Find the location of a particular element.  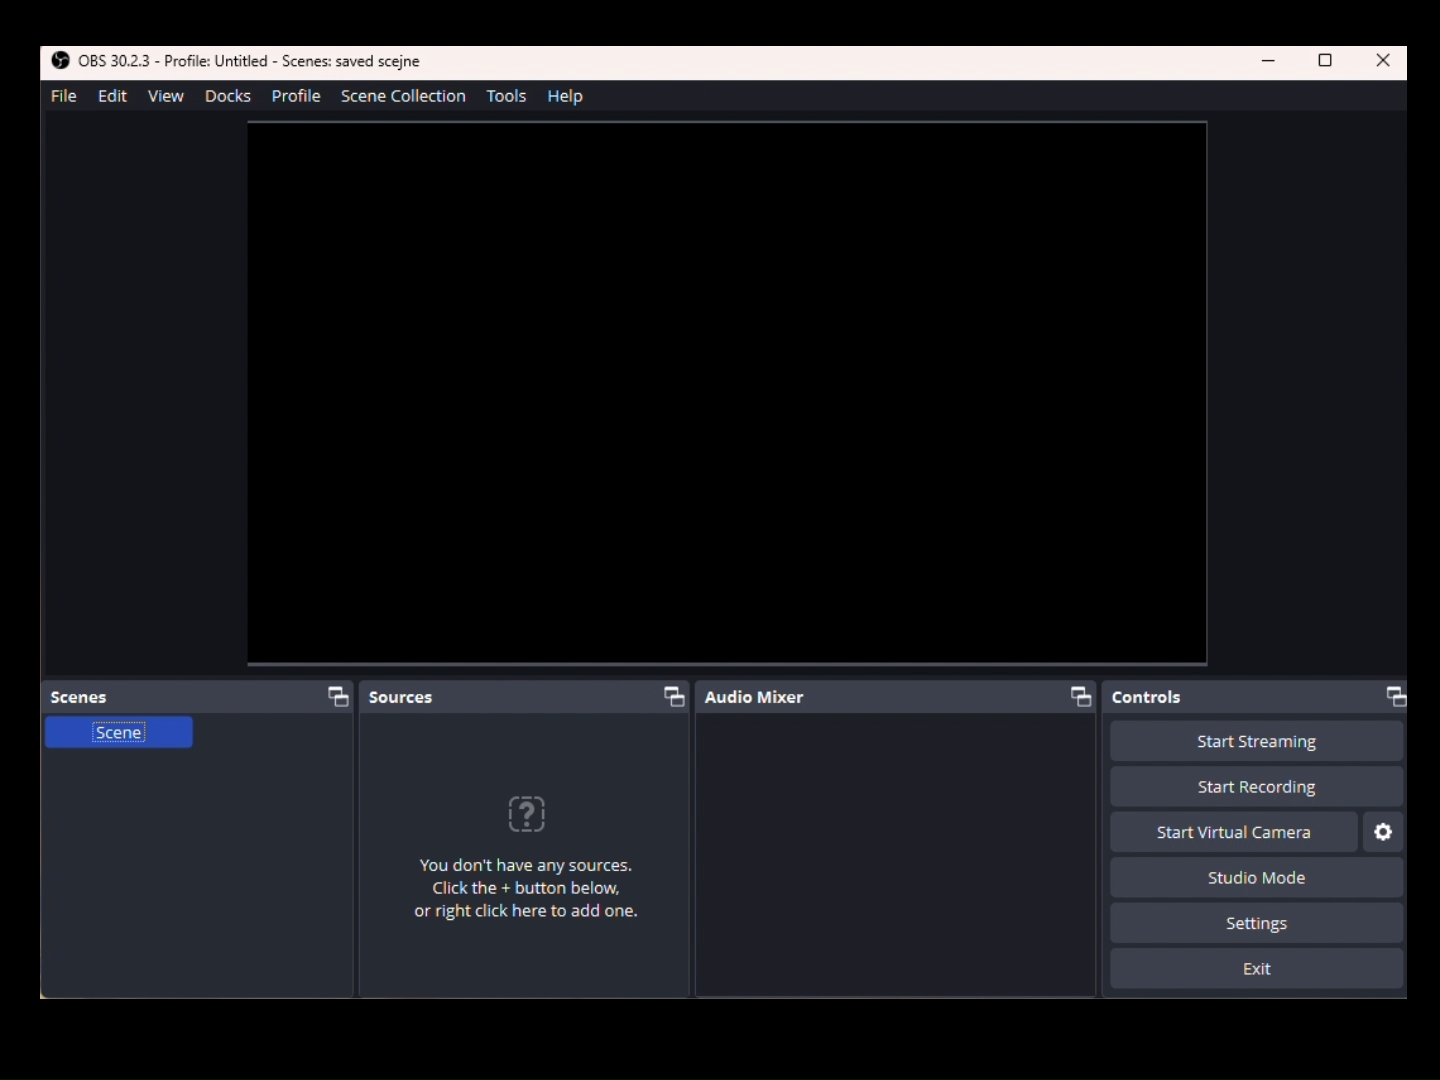

Exit is located at coordinates (1258, 970).